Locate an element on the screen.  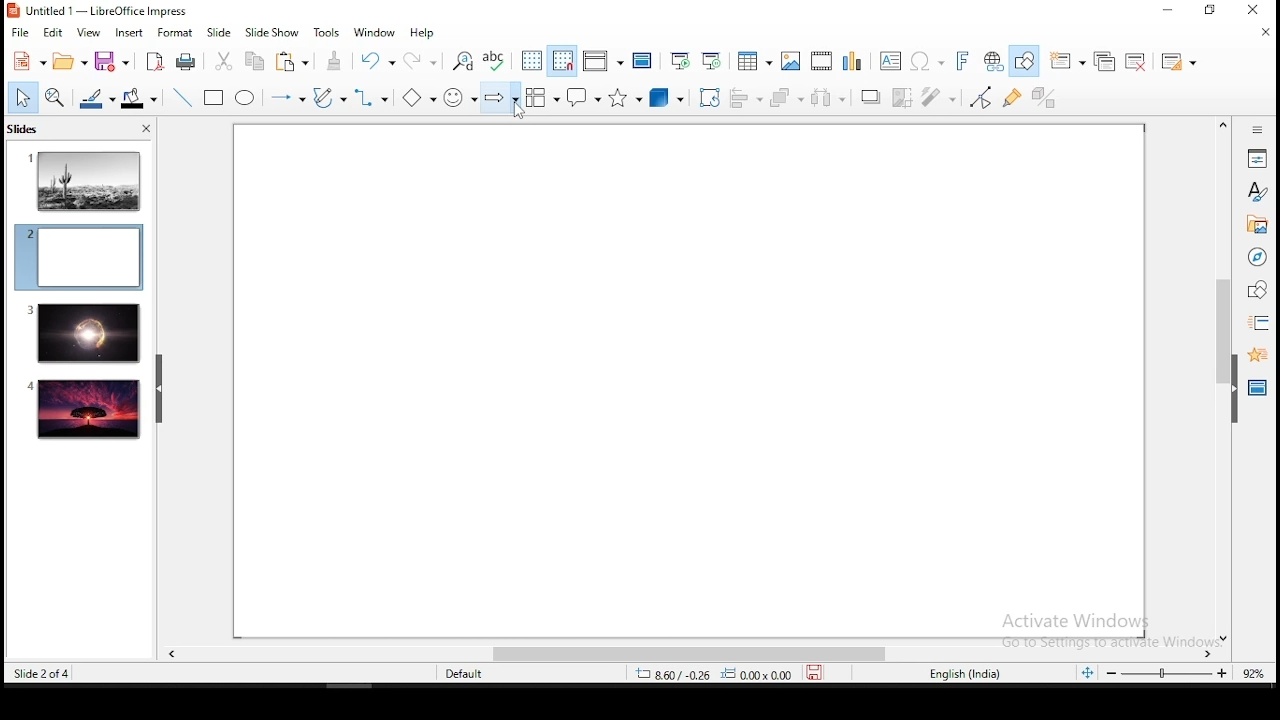
line fill is located at coordinates (95, 99).